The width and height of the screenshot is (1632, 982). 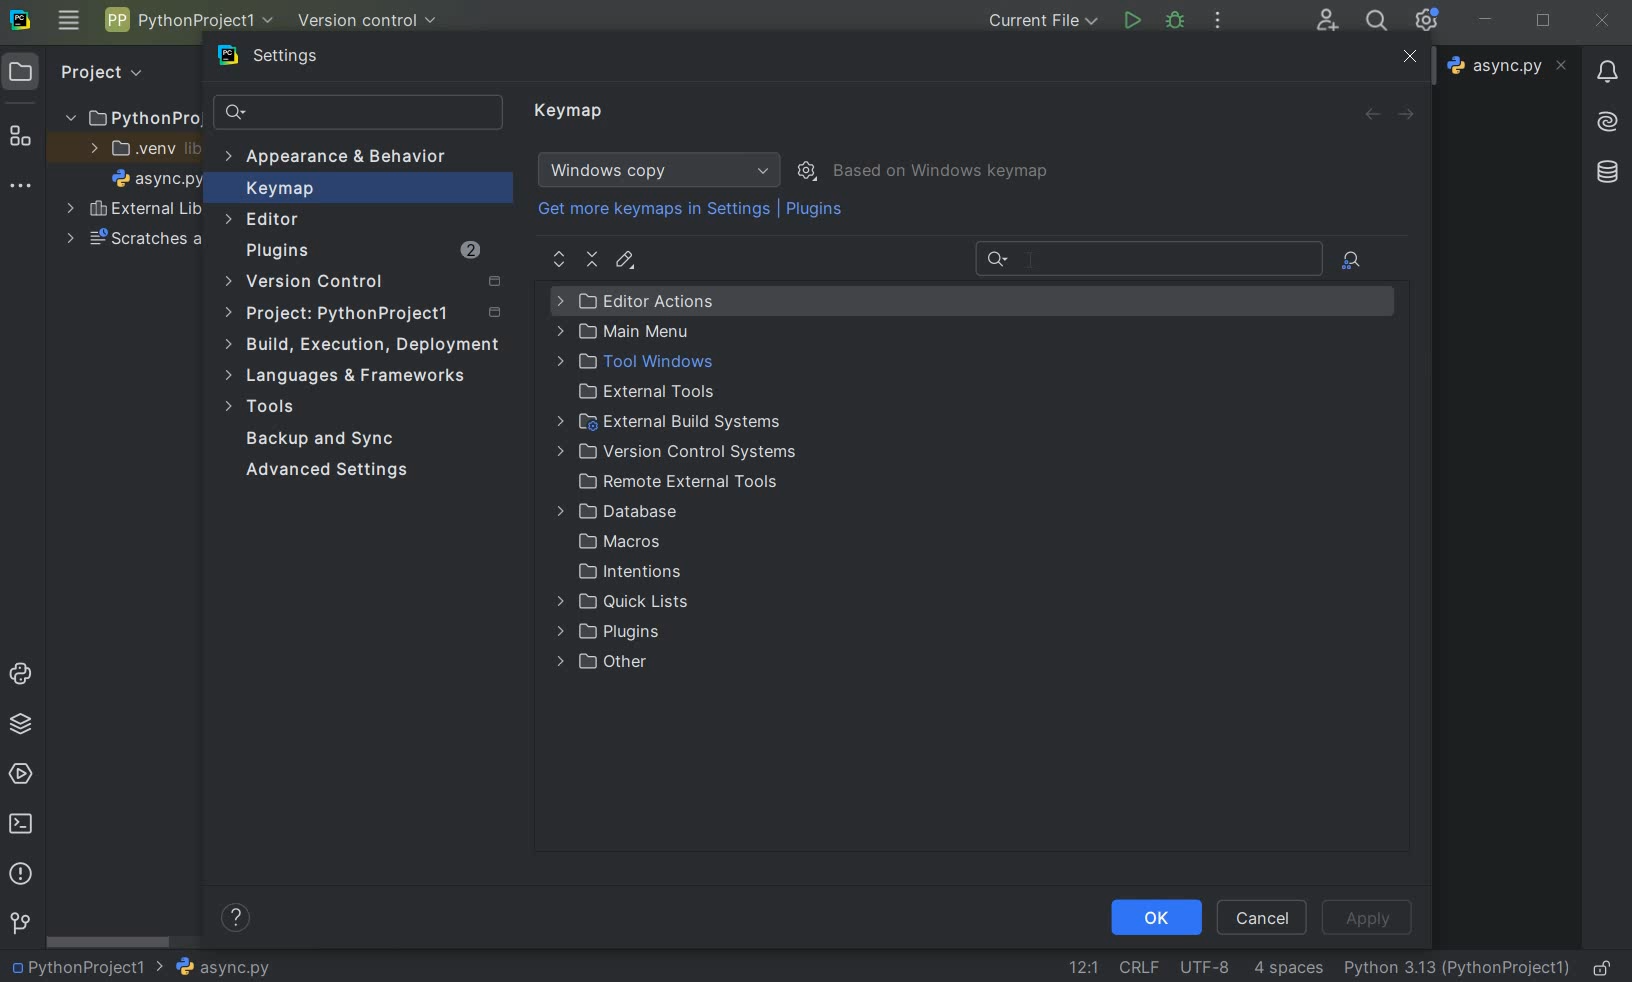 What do you see at coordinates (18, 186) in the screenshot?
I see `more tool windows` at bounding box center [18, 186].